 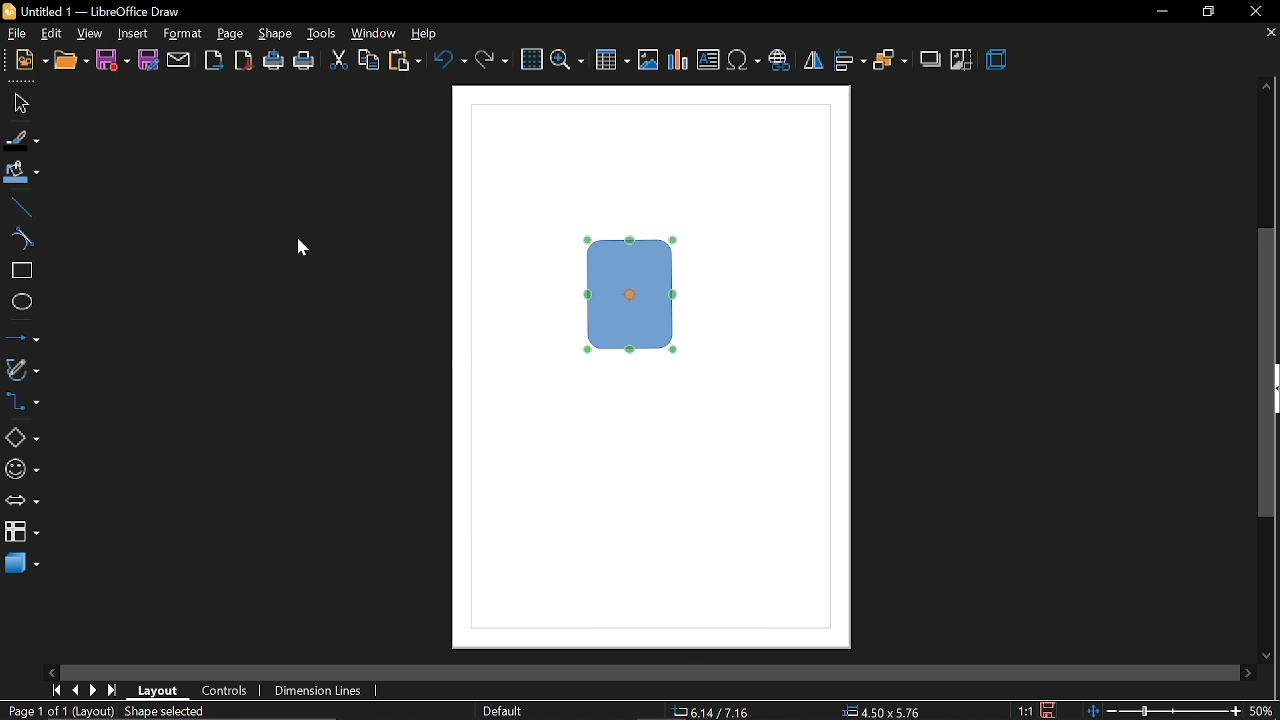 What do you see at coordinates (745, 62) in the screenshot?
I see `insert symbol` at bounding box center [745, 62].